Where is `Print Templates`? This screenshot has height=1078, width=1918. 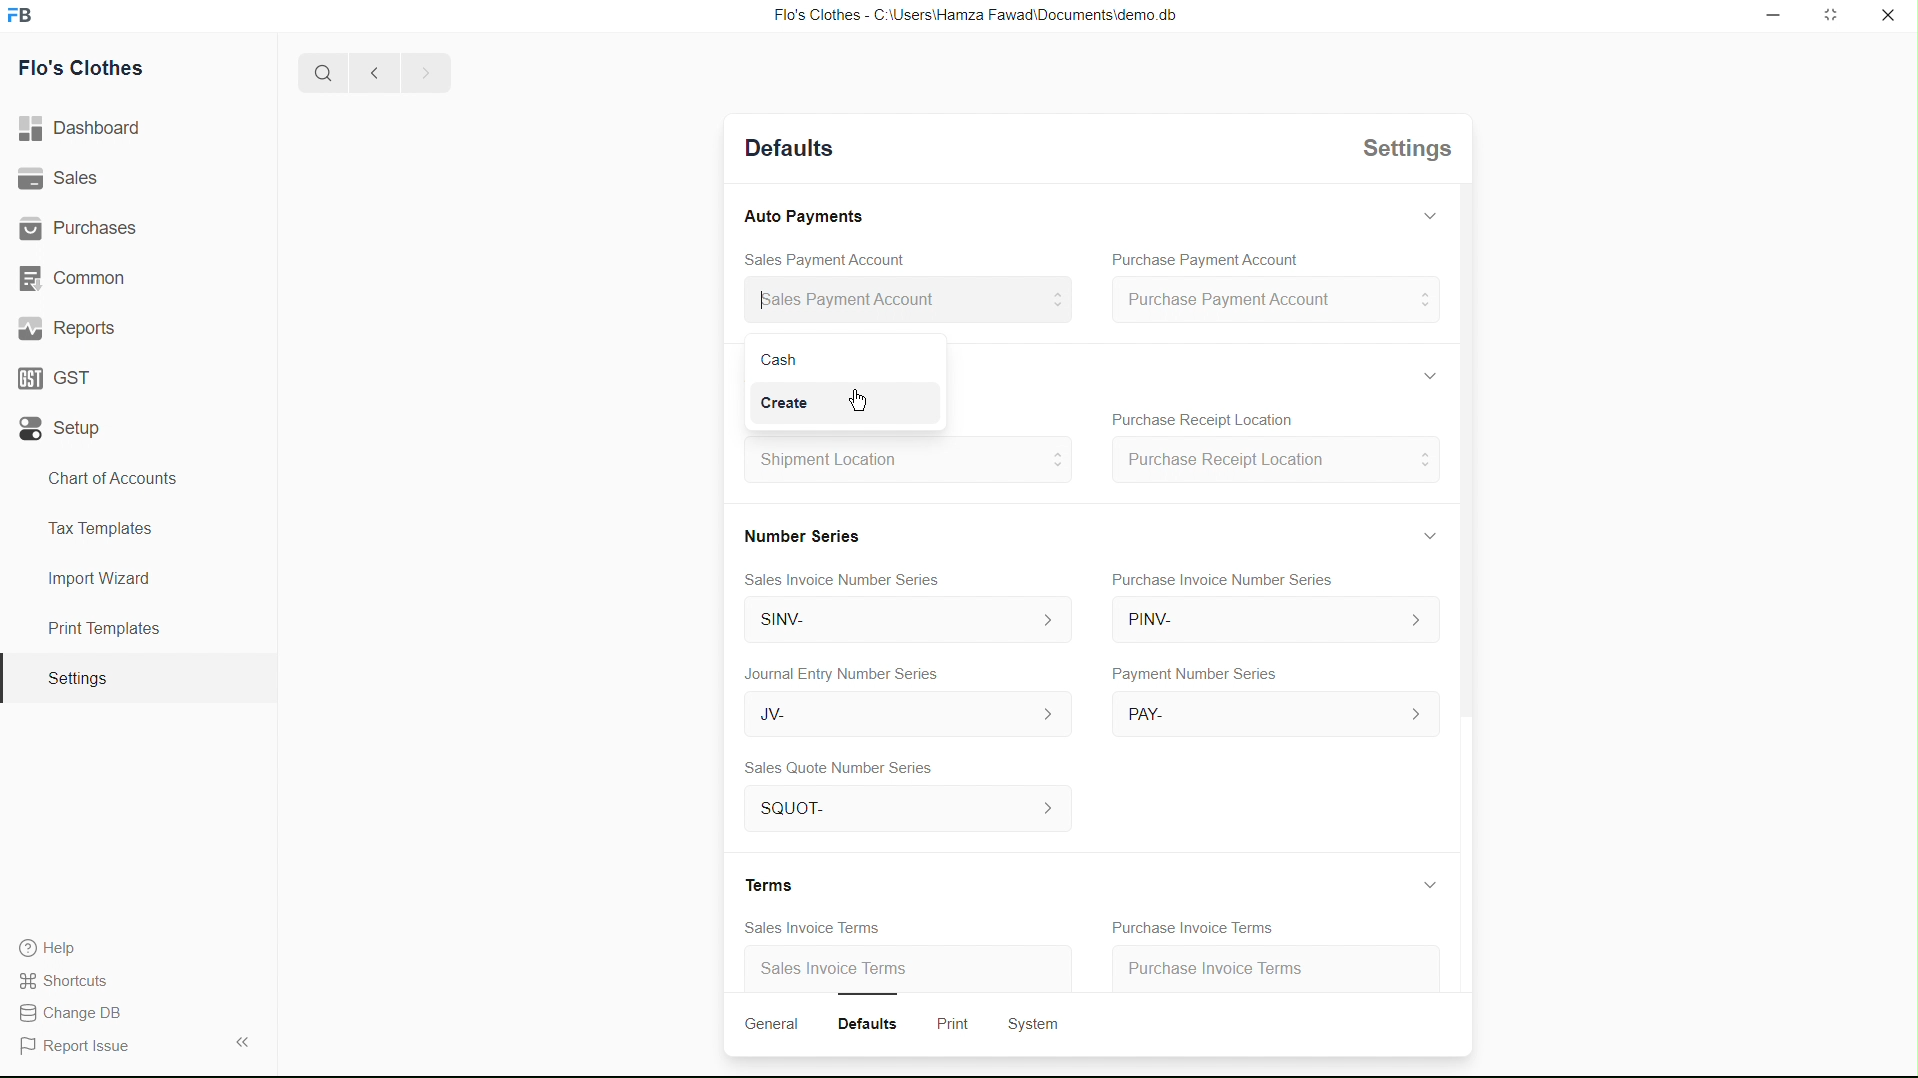
Print Templates is located at coordinates (101, 628).